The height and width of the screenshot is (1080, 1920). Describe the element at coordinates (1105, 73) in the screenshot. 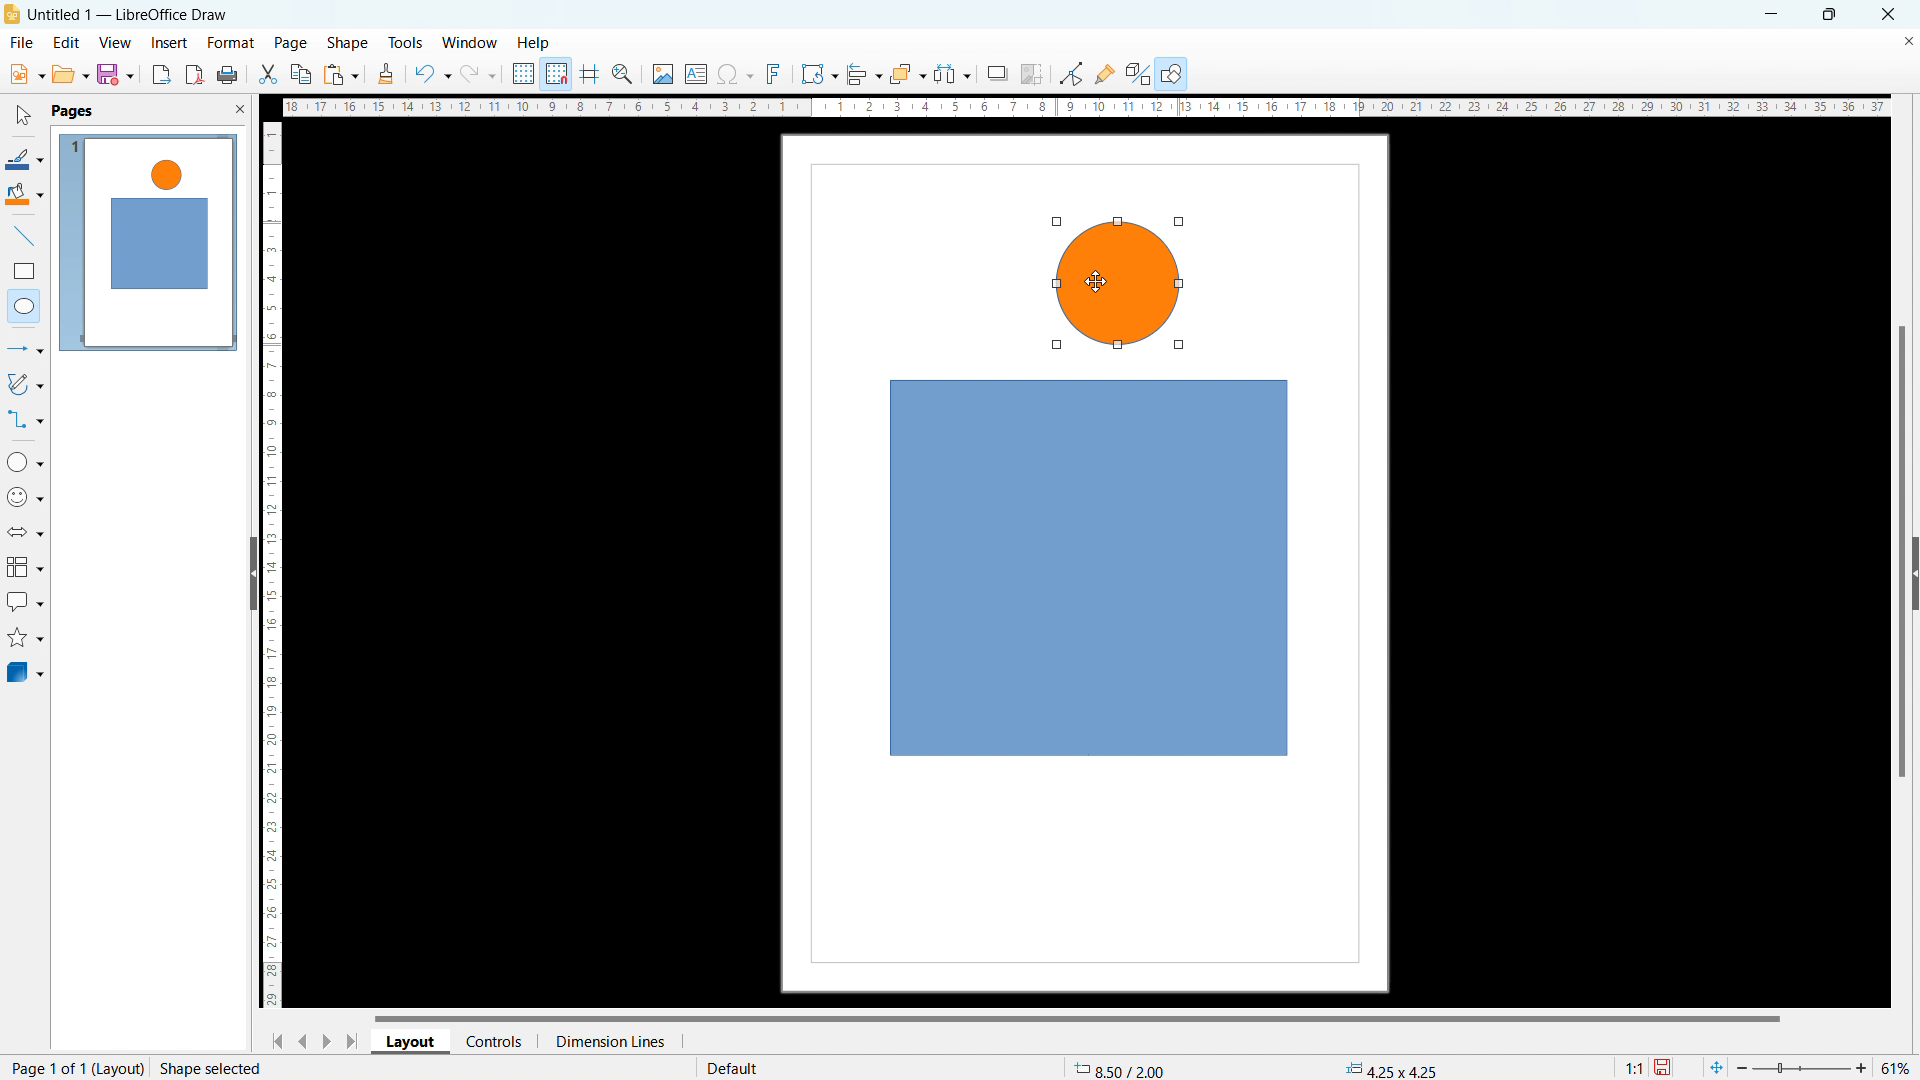

I see `show gluepoint functions` at that location.